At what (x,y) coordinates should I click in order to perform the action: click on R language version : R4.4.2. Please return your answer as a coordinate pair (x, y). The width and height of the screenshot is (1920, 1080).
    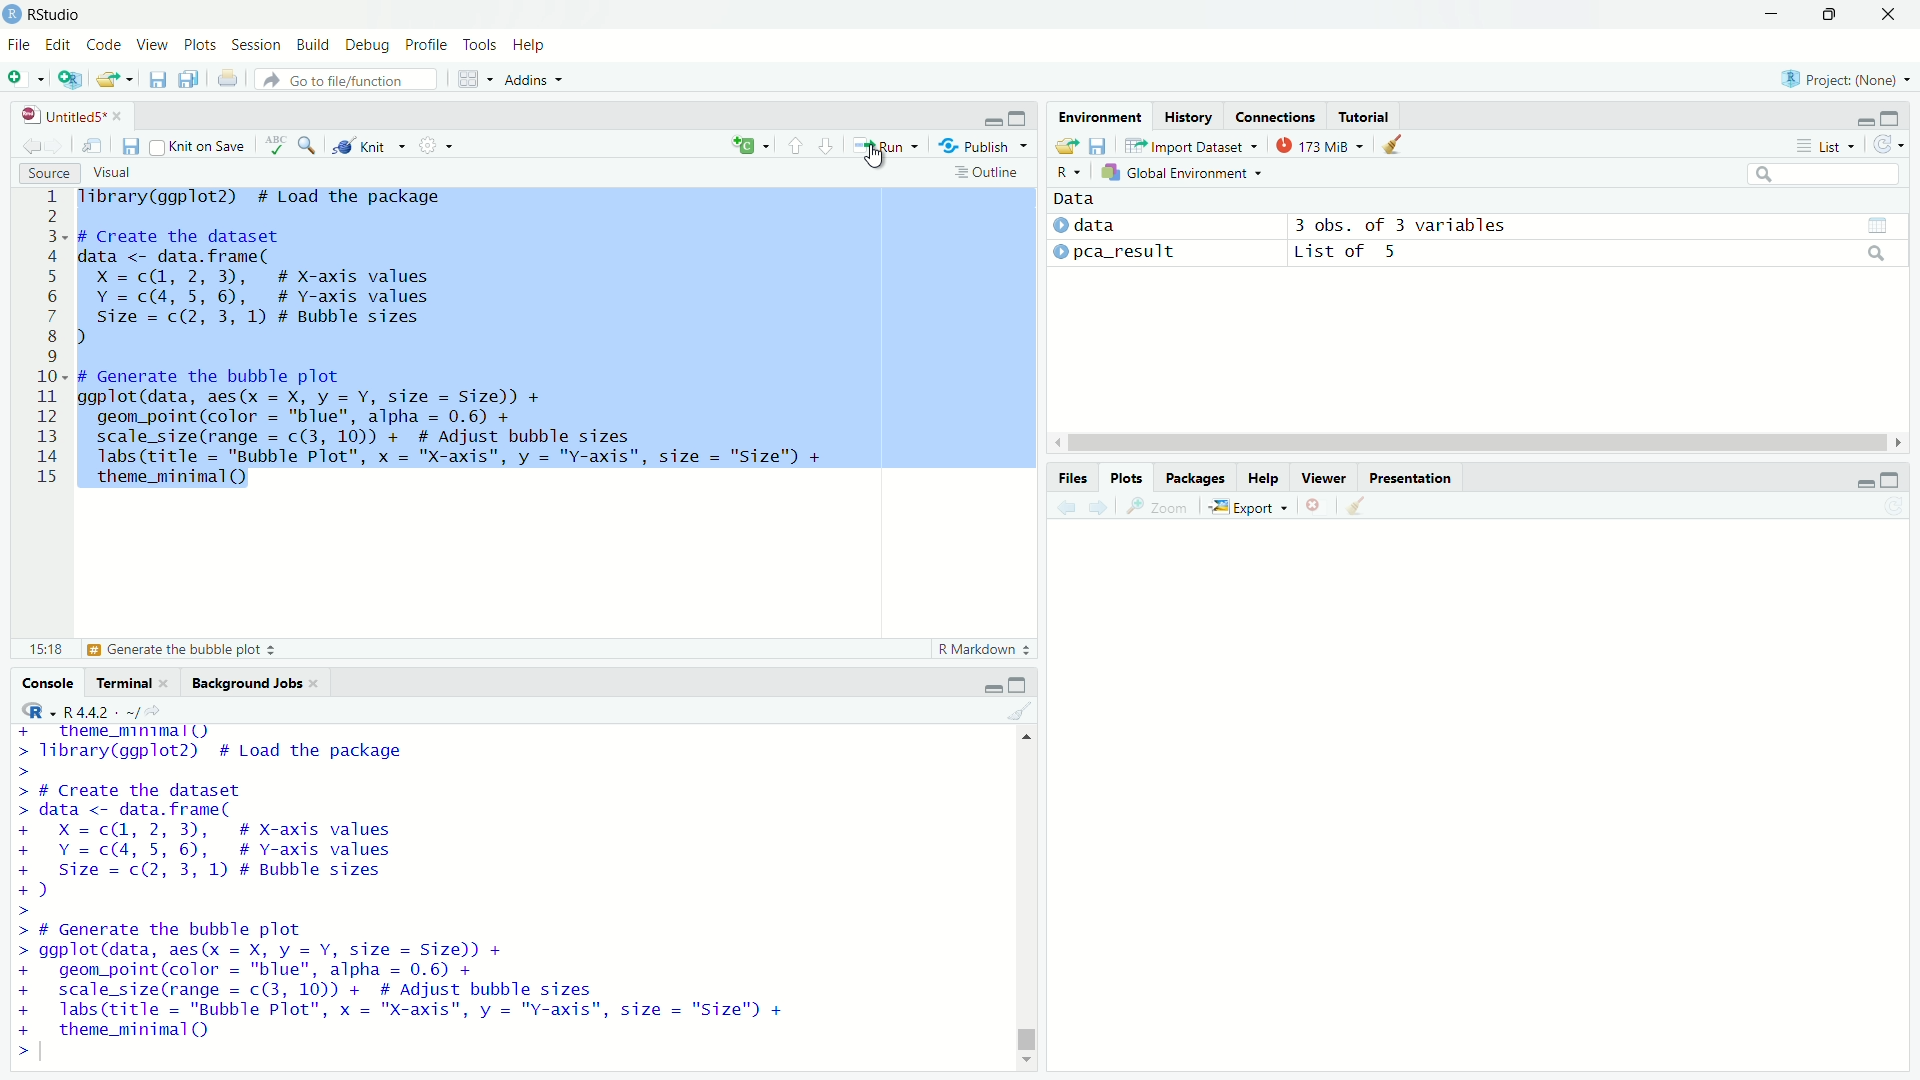
    Looking at the image, I should click on (112, 711).